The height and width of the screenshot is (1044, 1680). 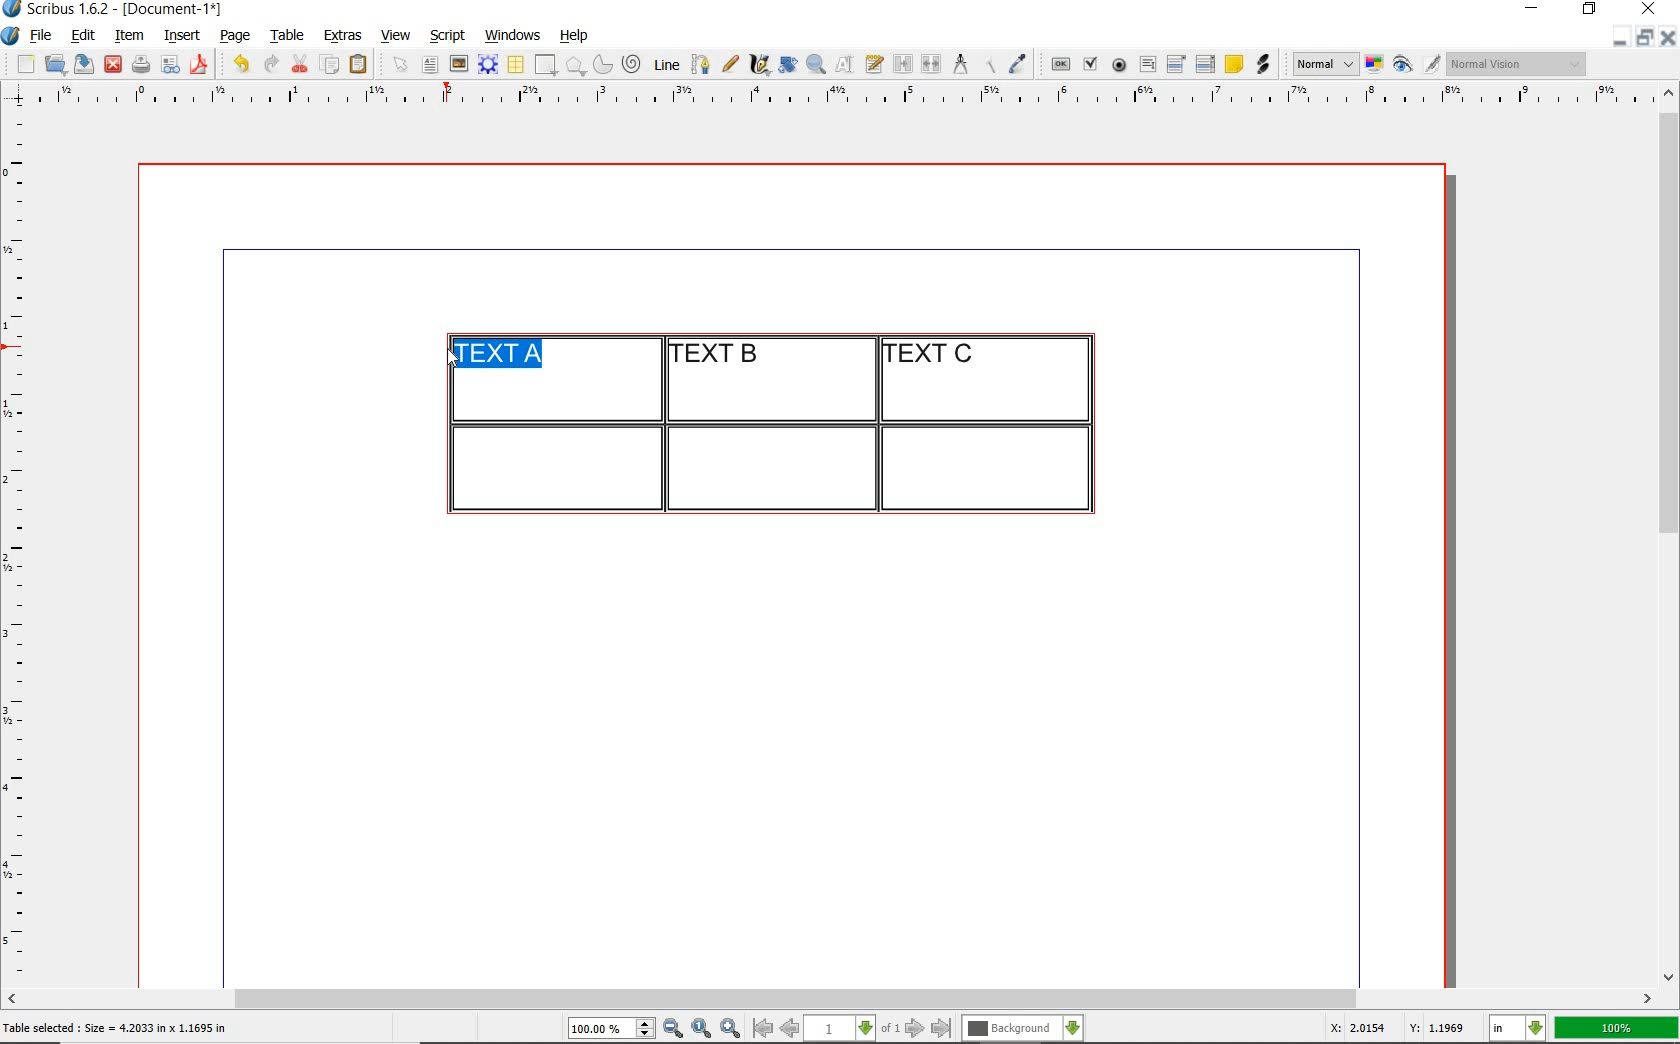 I want to click on go to previous page, so click(x=789, y=1029).